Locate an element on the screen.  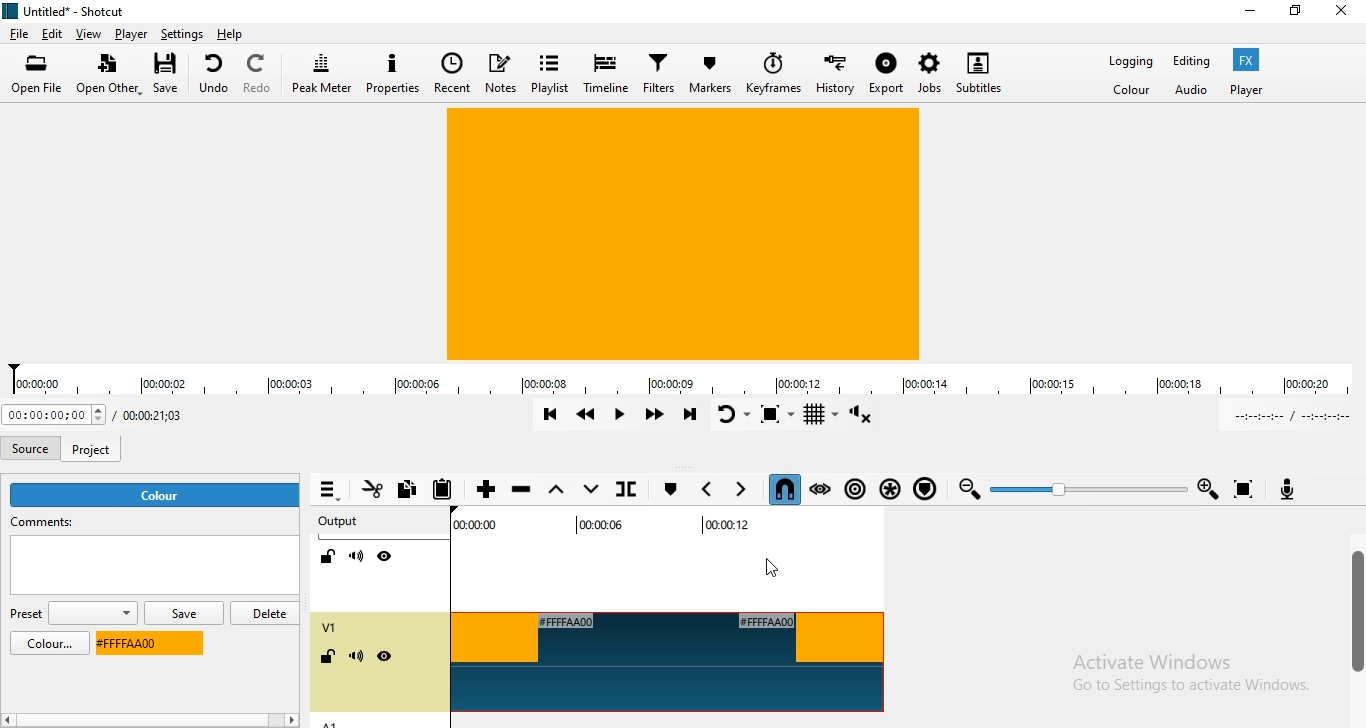
Record audio is located at coordinates (1297, 491).